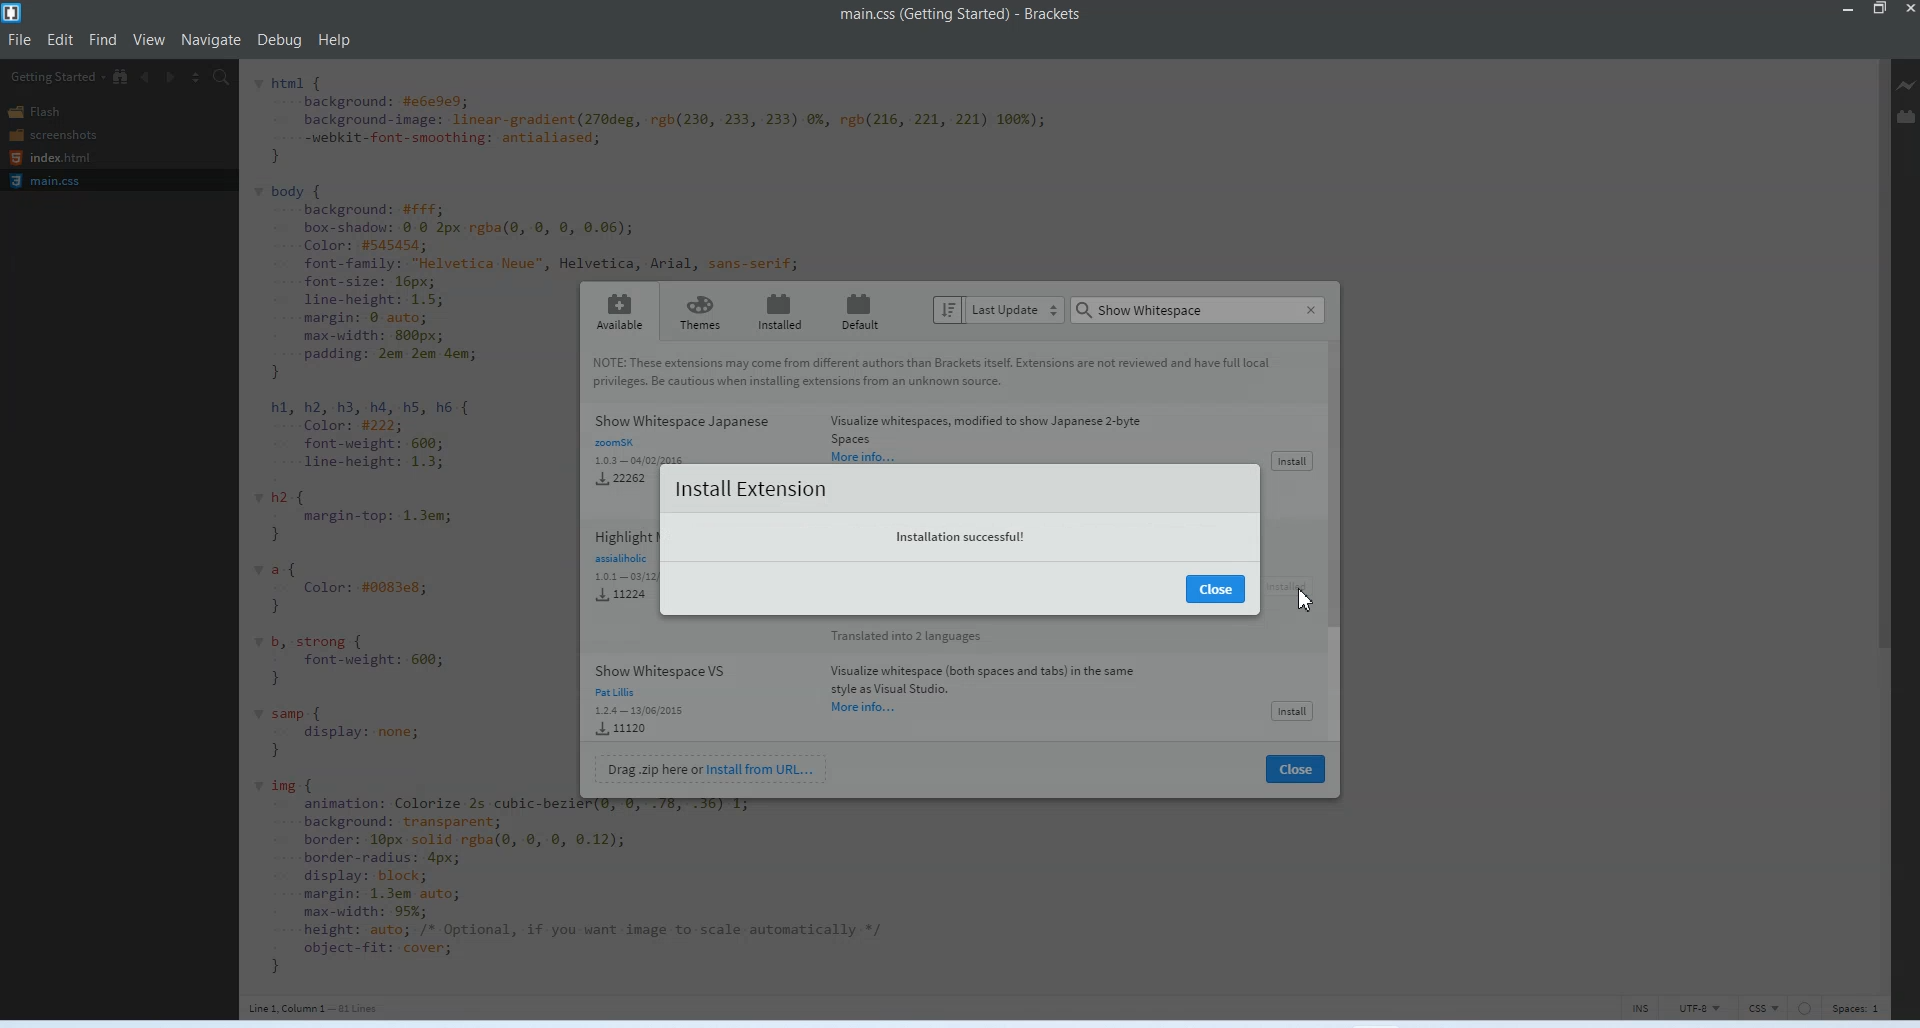 The height and width of the screenshot is (1028, 1920). I want to click on Cursor, so click(1300, 600).